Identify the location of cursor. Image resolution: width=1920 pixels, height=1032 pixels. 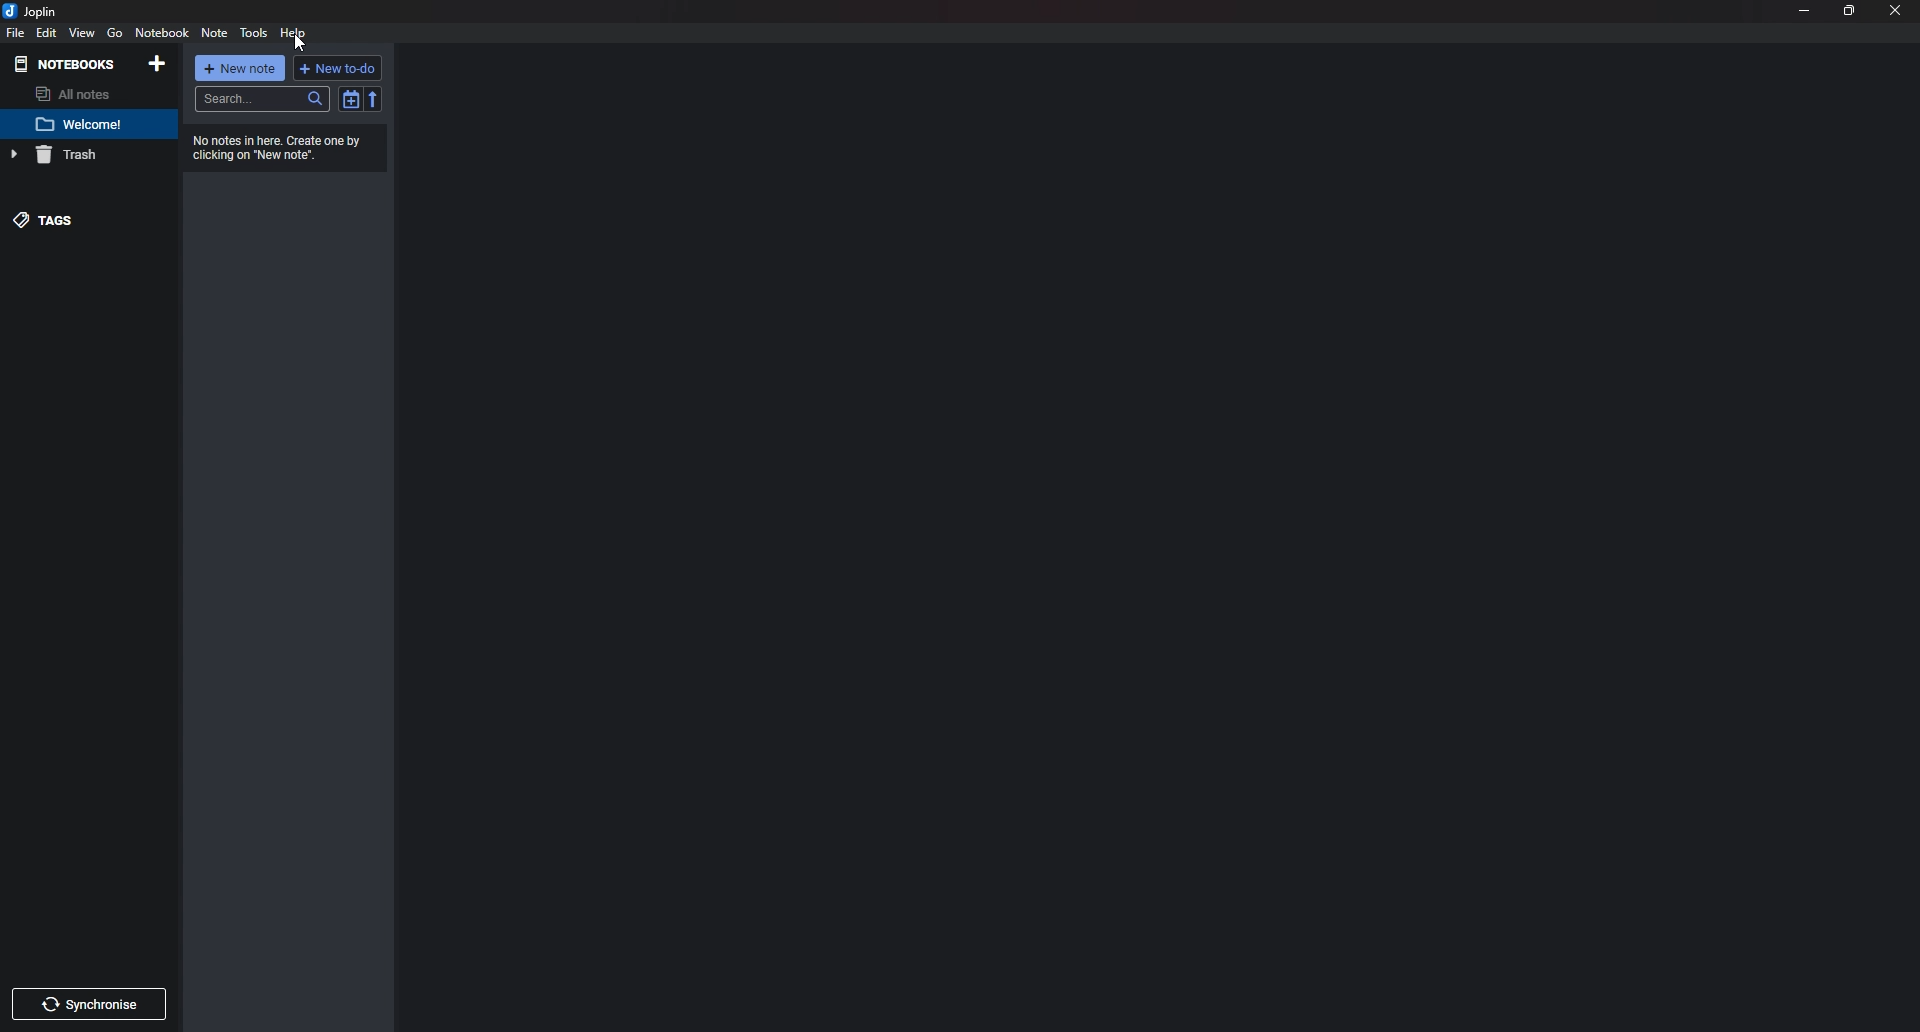
(300, 45).